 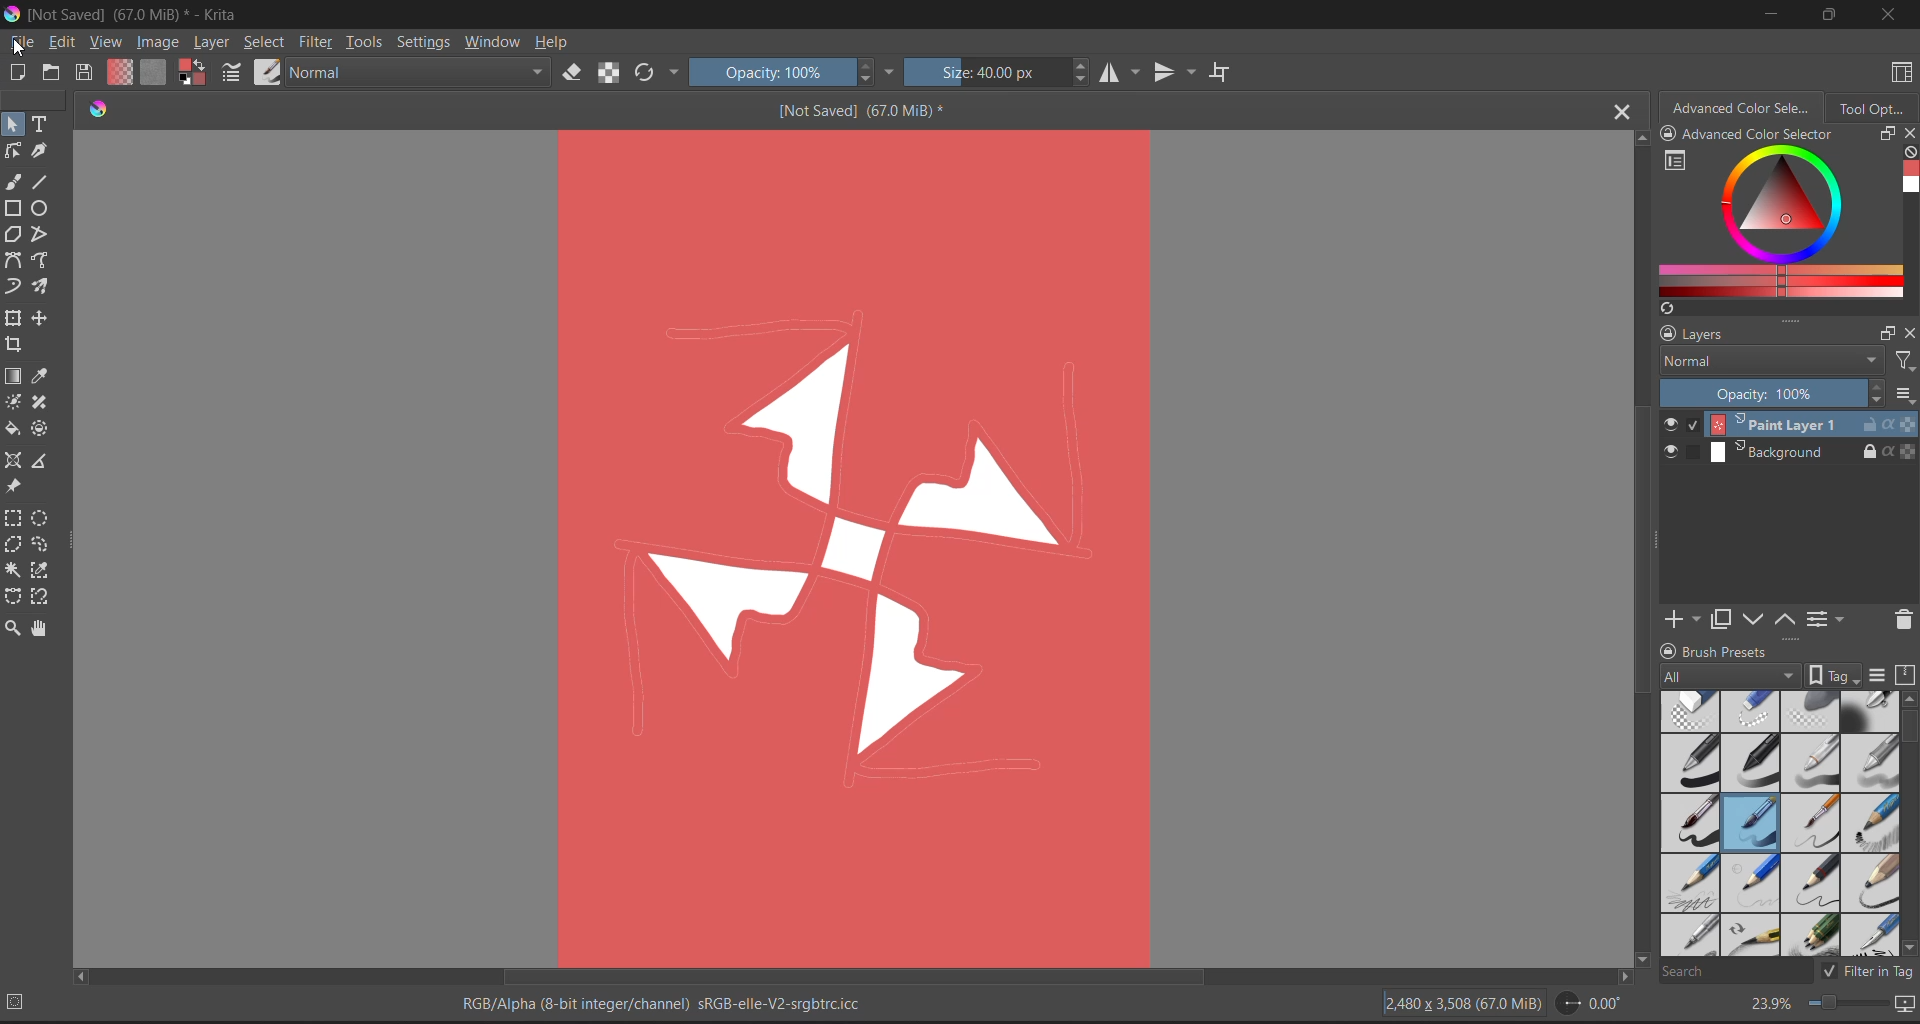 What do you see at coordinates (12, 123) in the screenshot?
I see `tools` at bounding box center [12, 123].